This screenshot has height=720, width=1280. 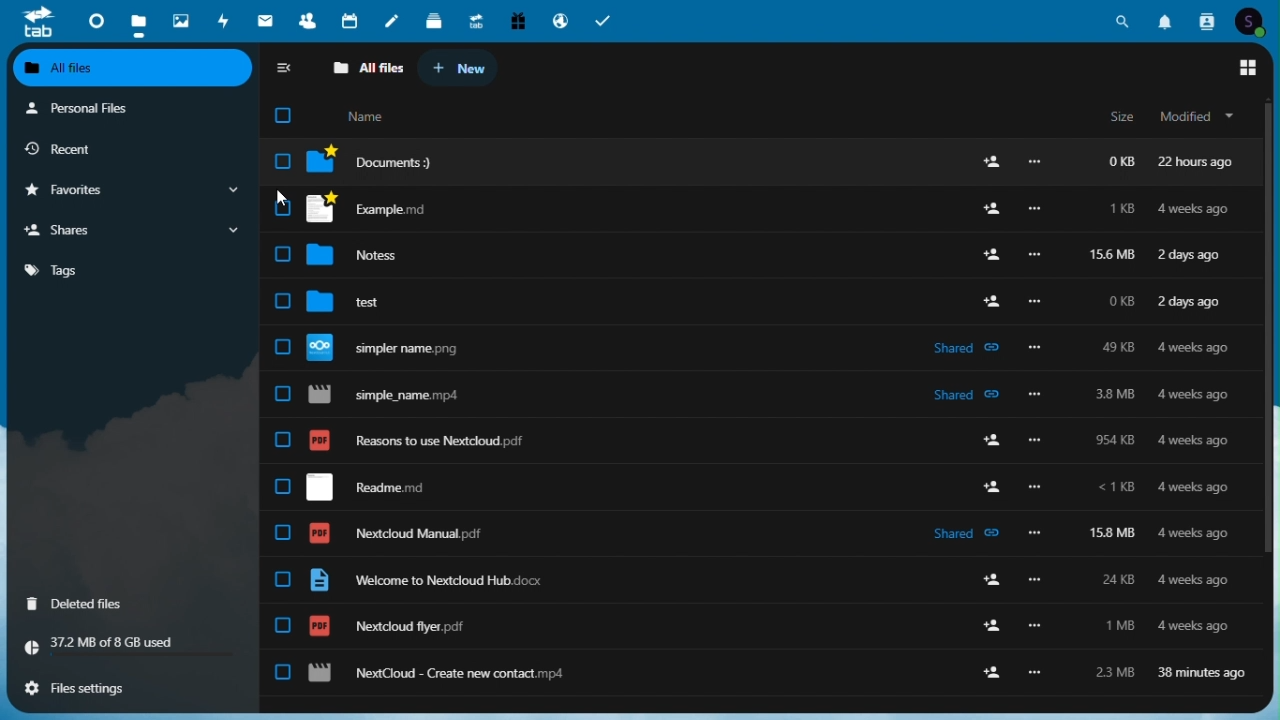 What do you see at coordinates (1120, 441) in the screenshot?
I see `954 kb` at bounding box center [1120, 441].